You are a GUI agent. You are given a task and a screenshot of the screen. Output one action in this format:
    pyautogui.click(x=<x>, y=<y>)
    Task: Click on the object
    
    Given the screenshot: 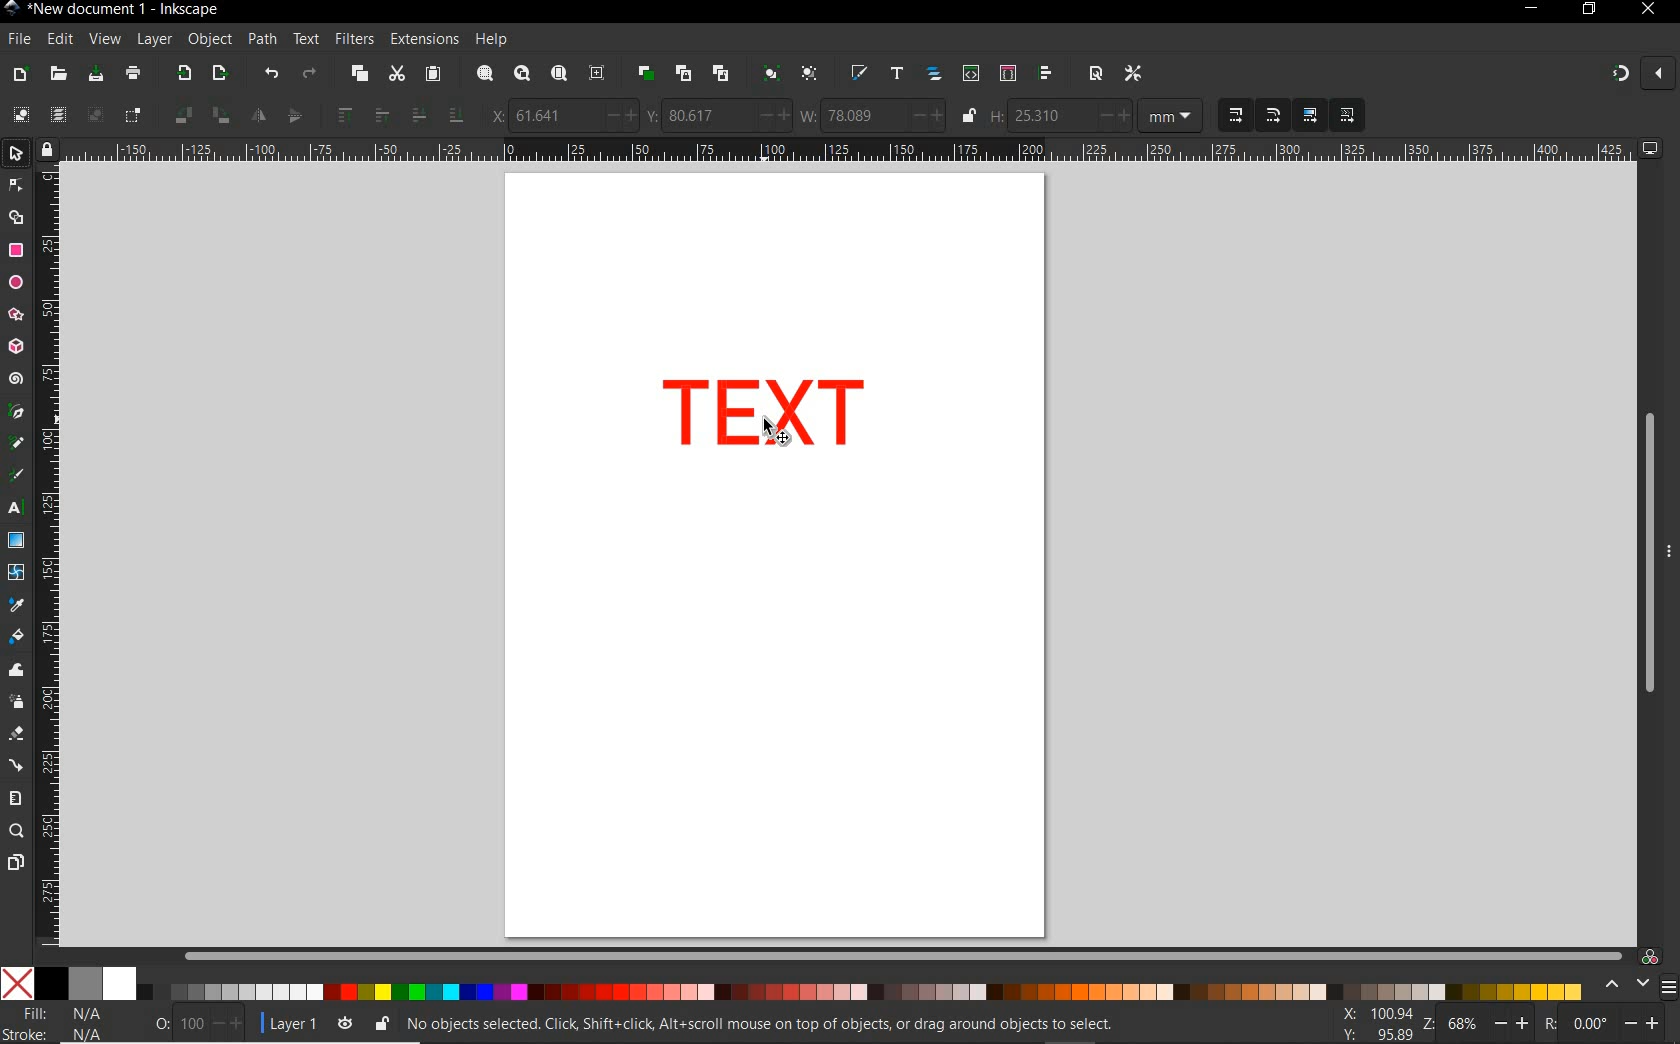 What is the action you would take?
    pyautogui.click(x=210, y=40)
    